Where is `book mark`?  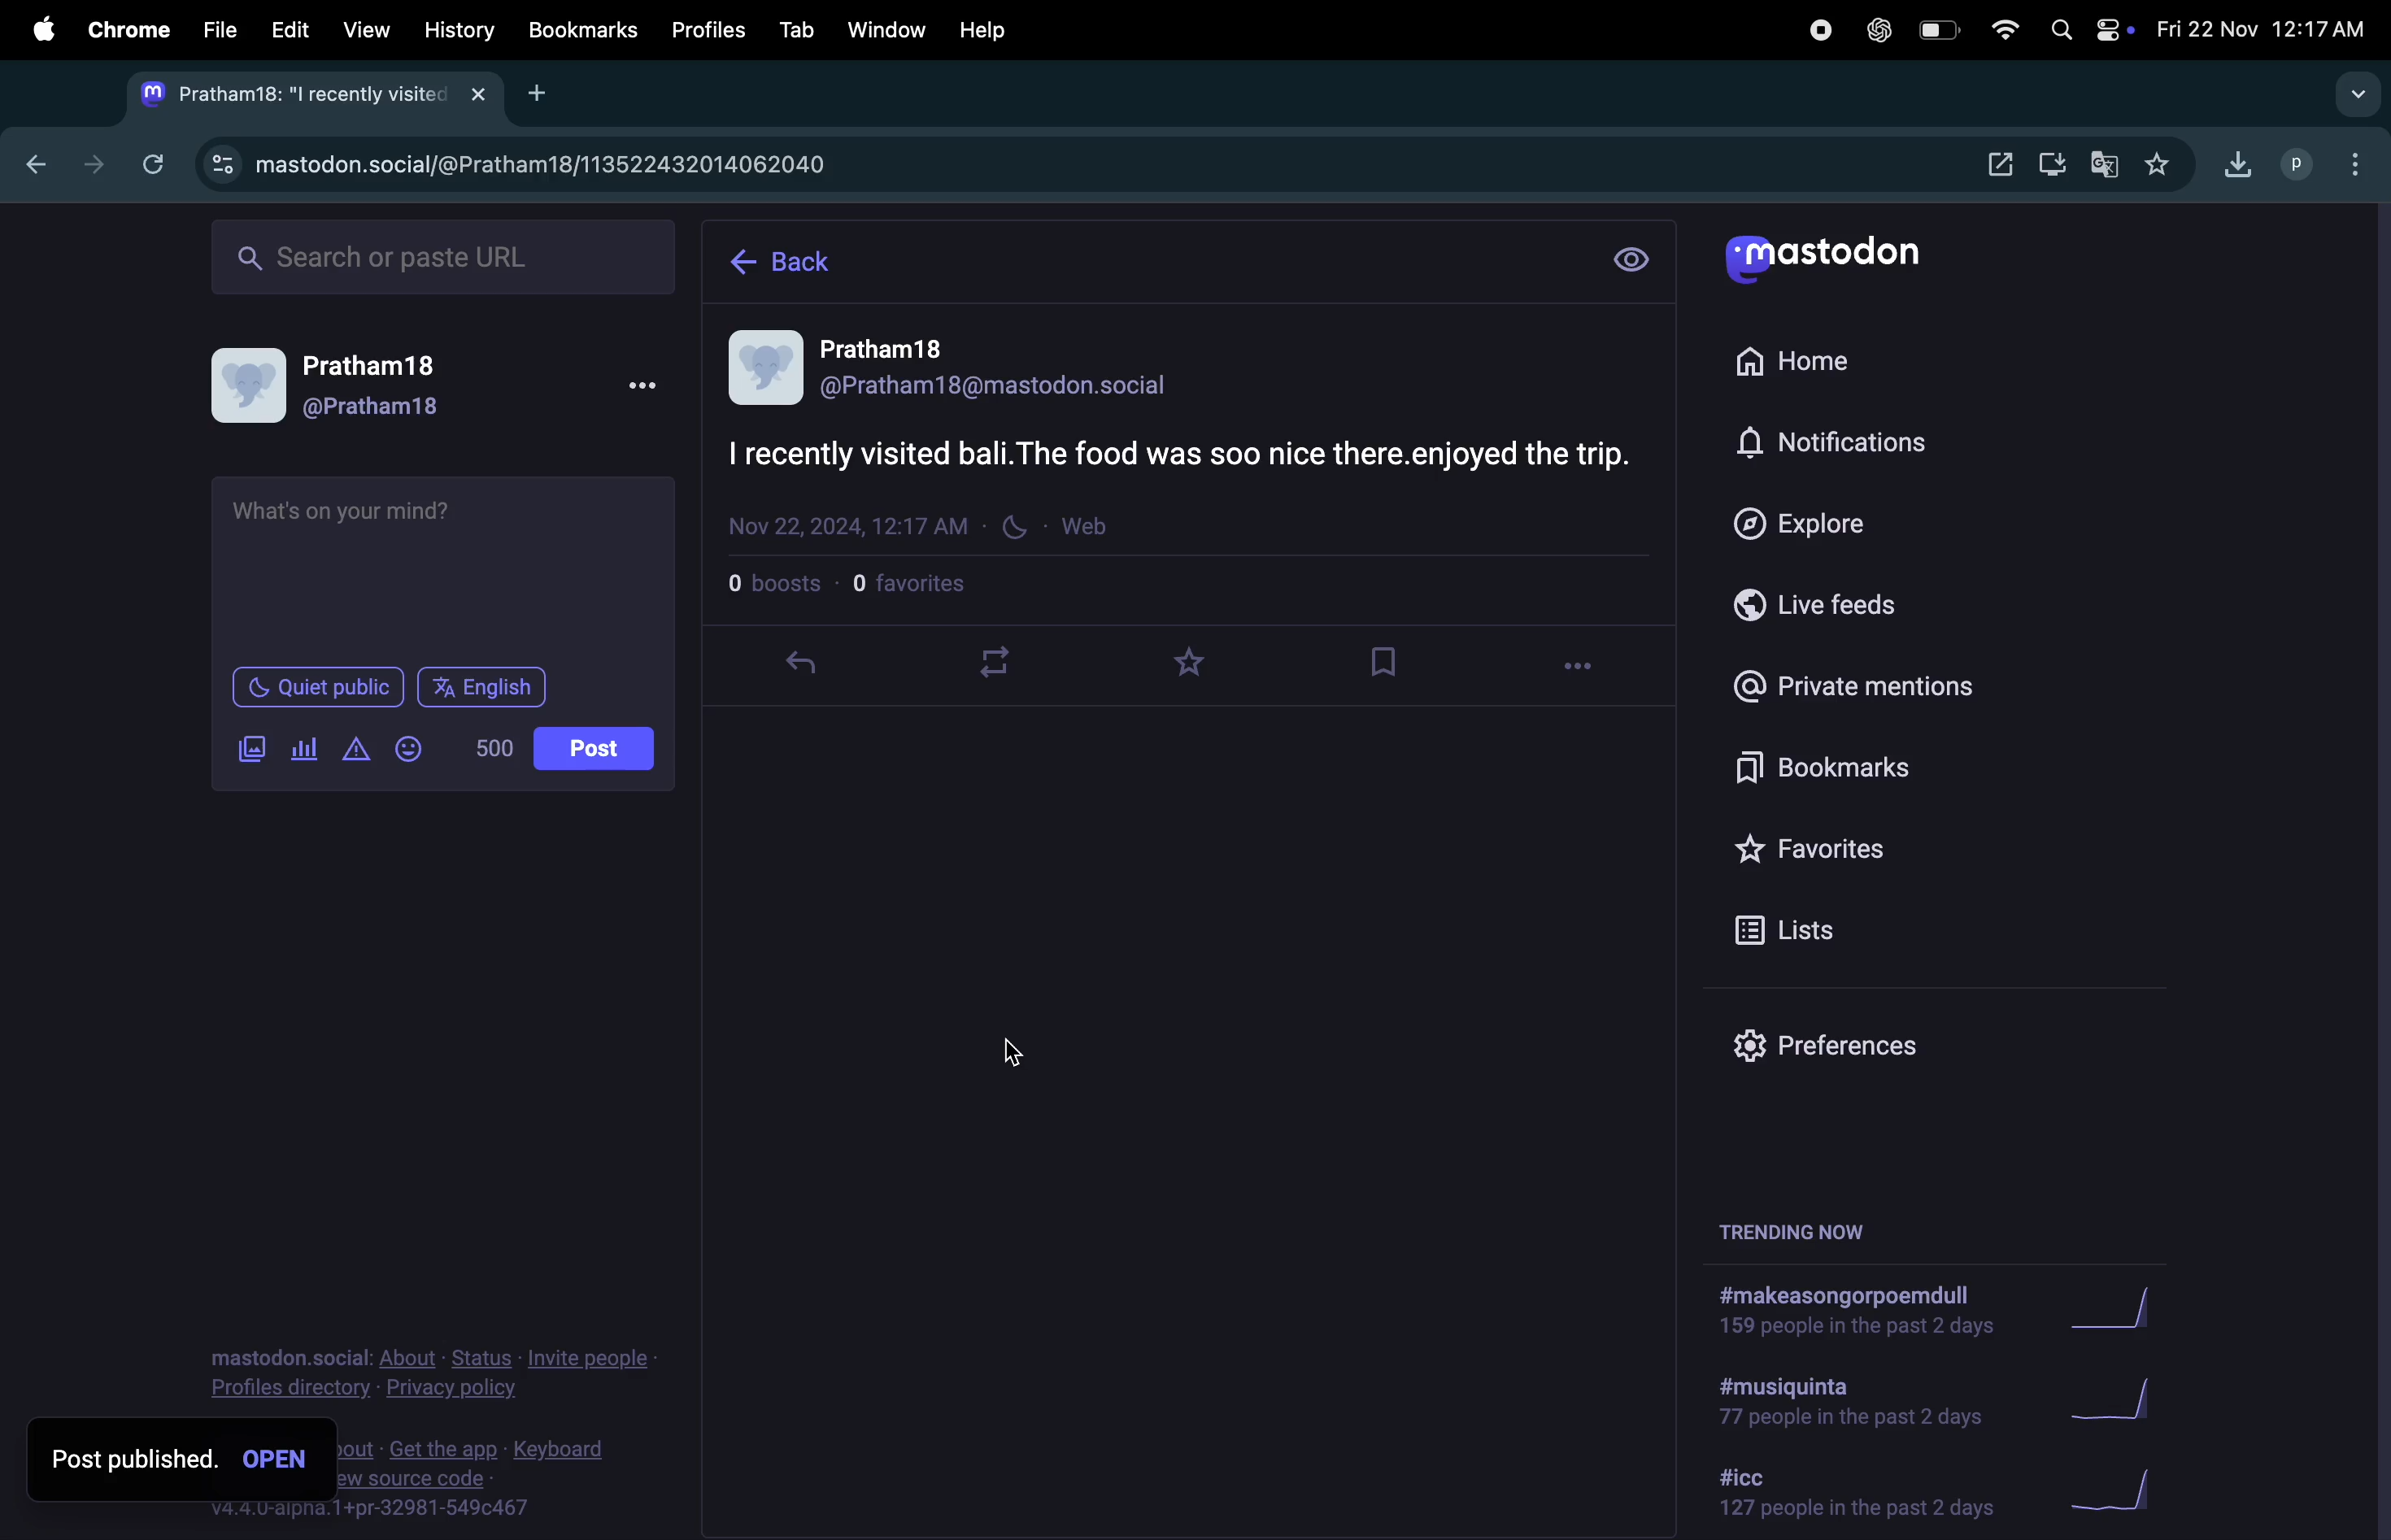
book mark is located at coordinates (1840, 769).